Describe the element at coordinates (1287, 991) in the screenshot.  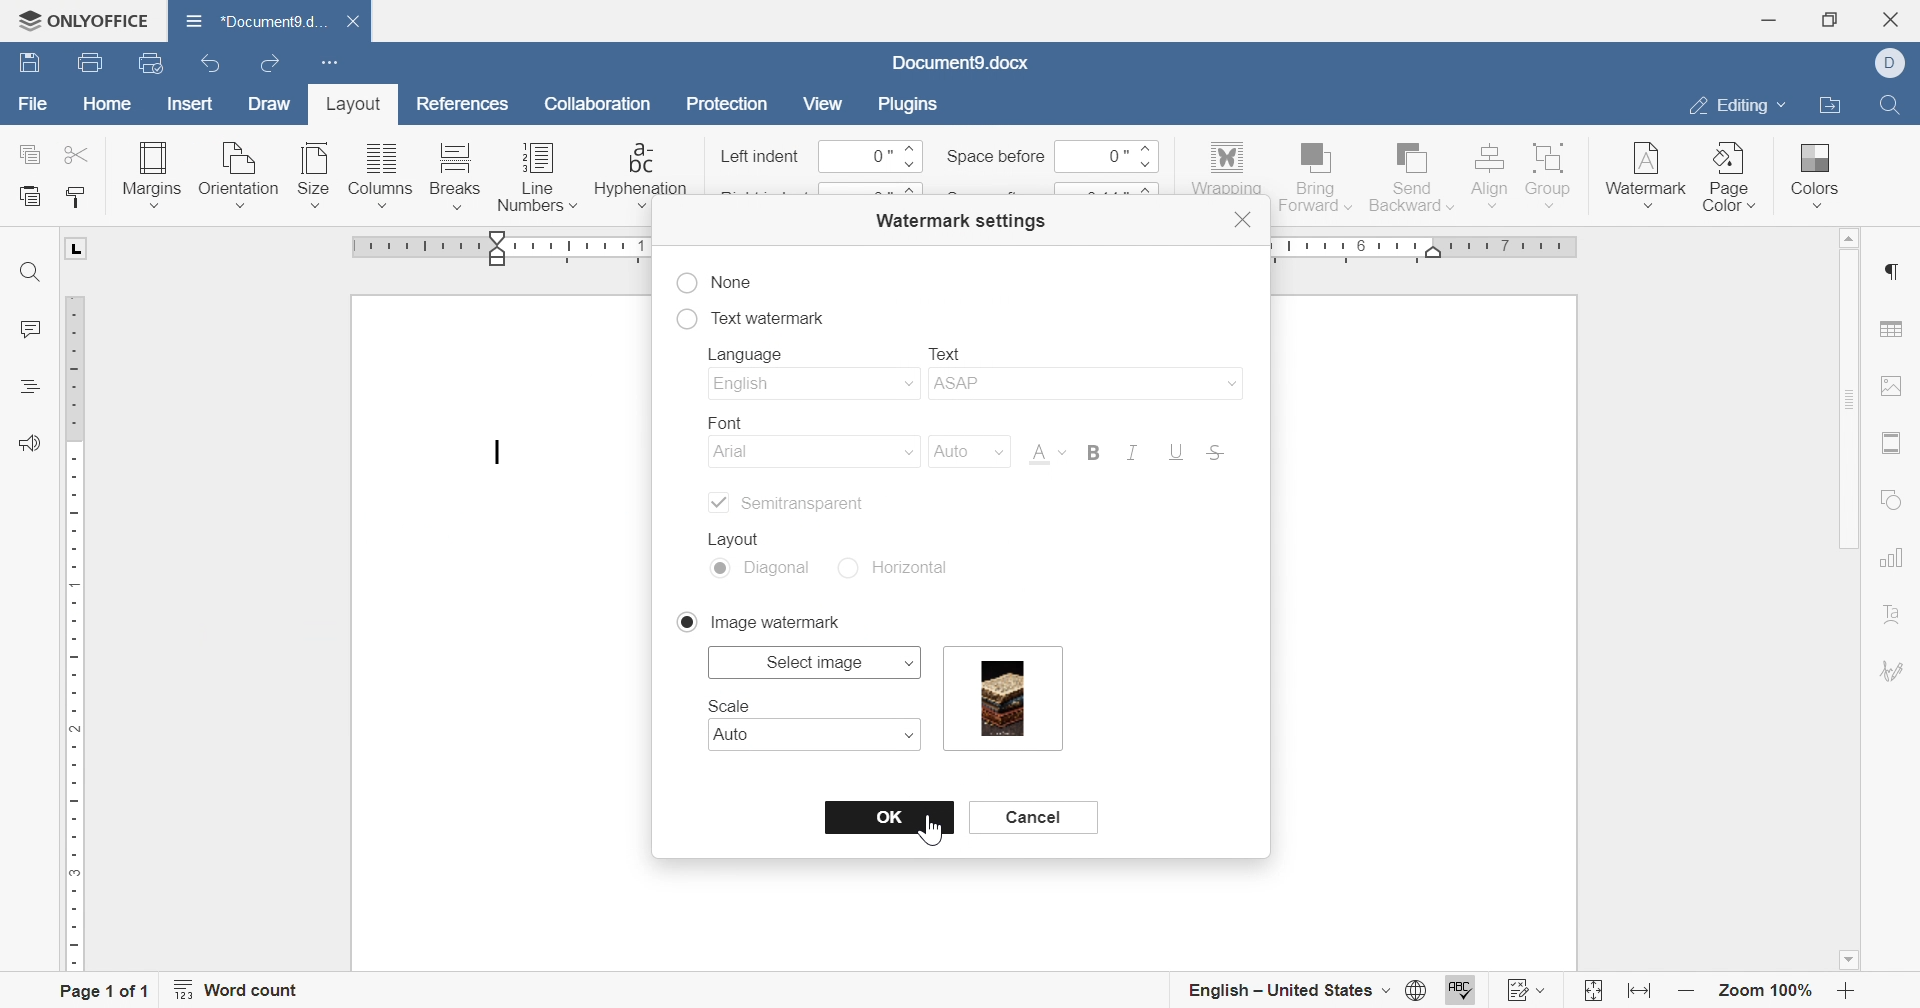
I see `english - united states` at that location.